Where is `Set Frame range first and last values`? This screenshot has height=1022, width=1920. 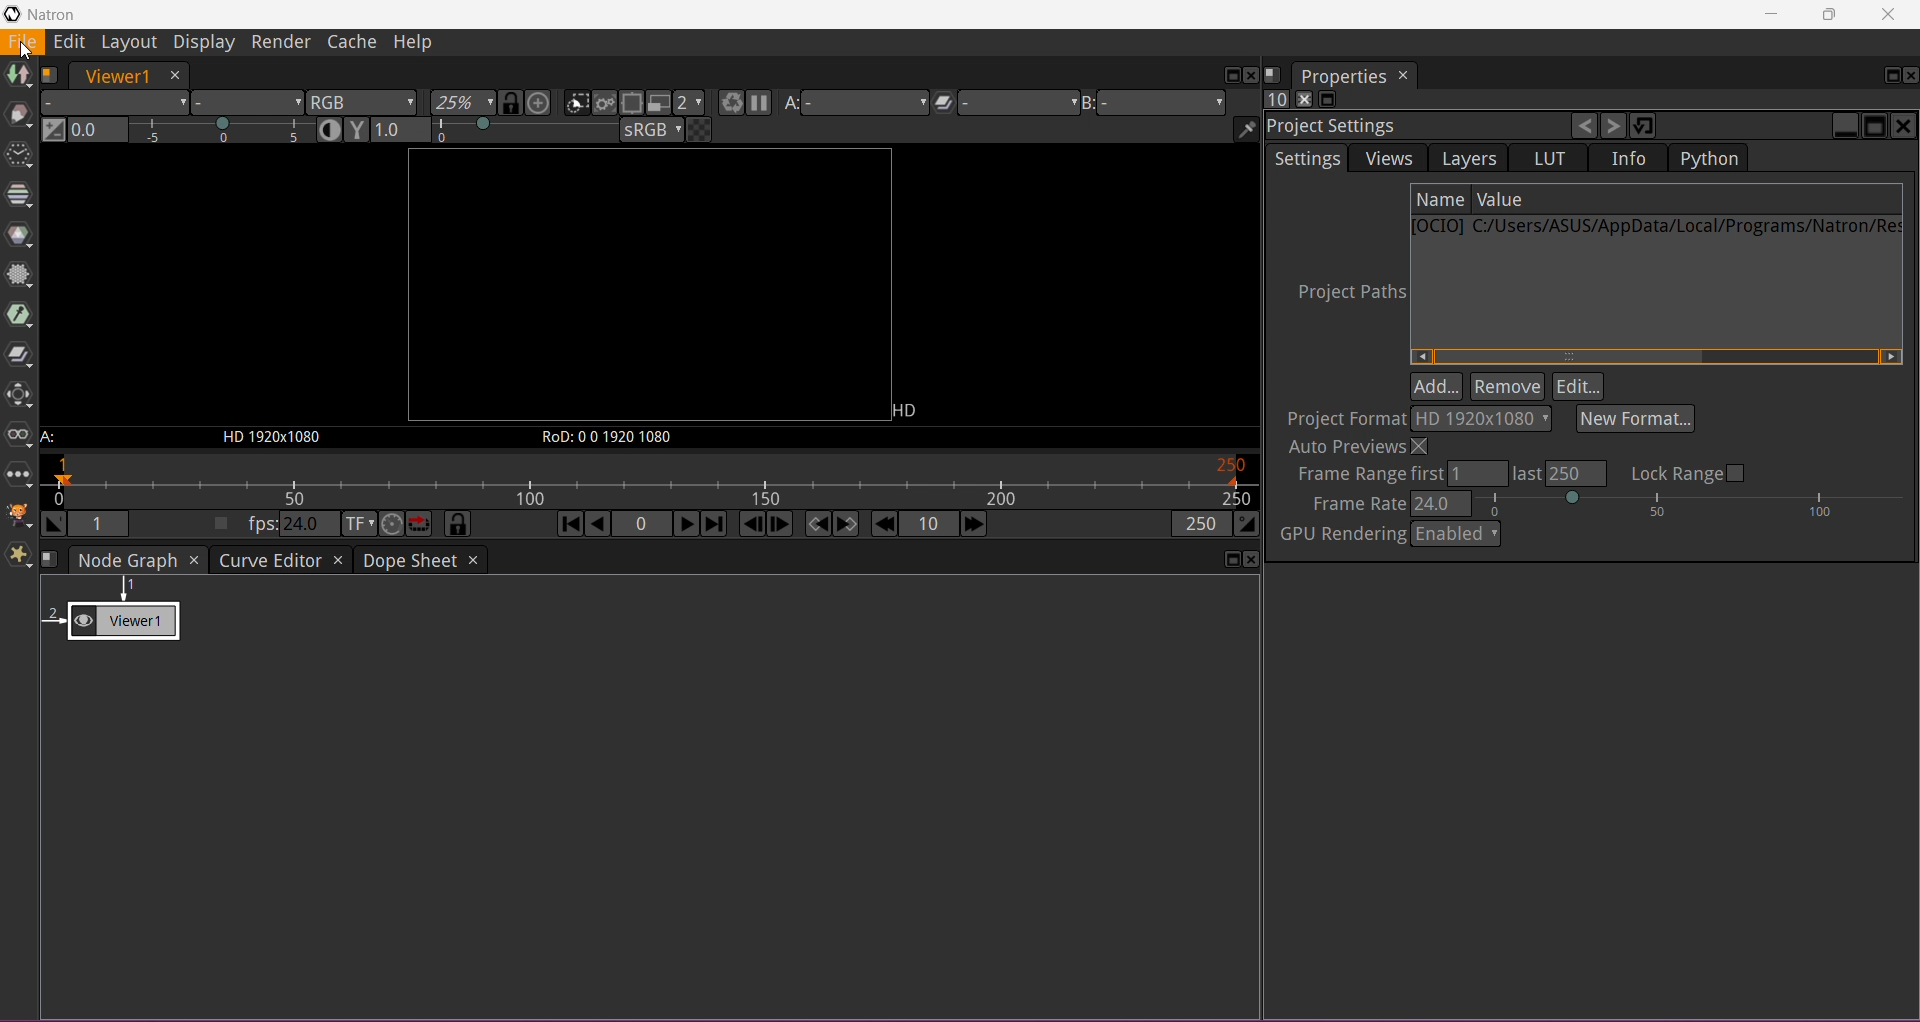 Set Frame range first and last values is located at coordinates (1449, 473).